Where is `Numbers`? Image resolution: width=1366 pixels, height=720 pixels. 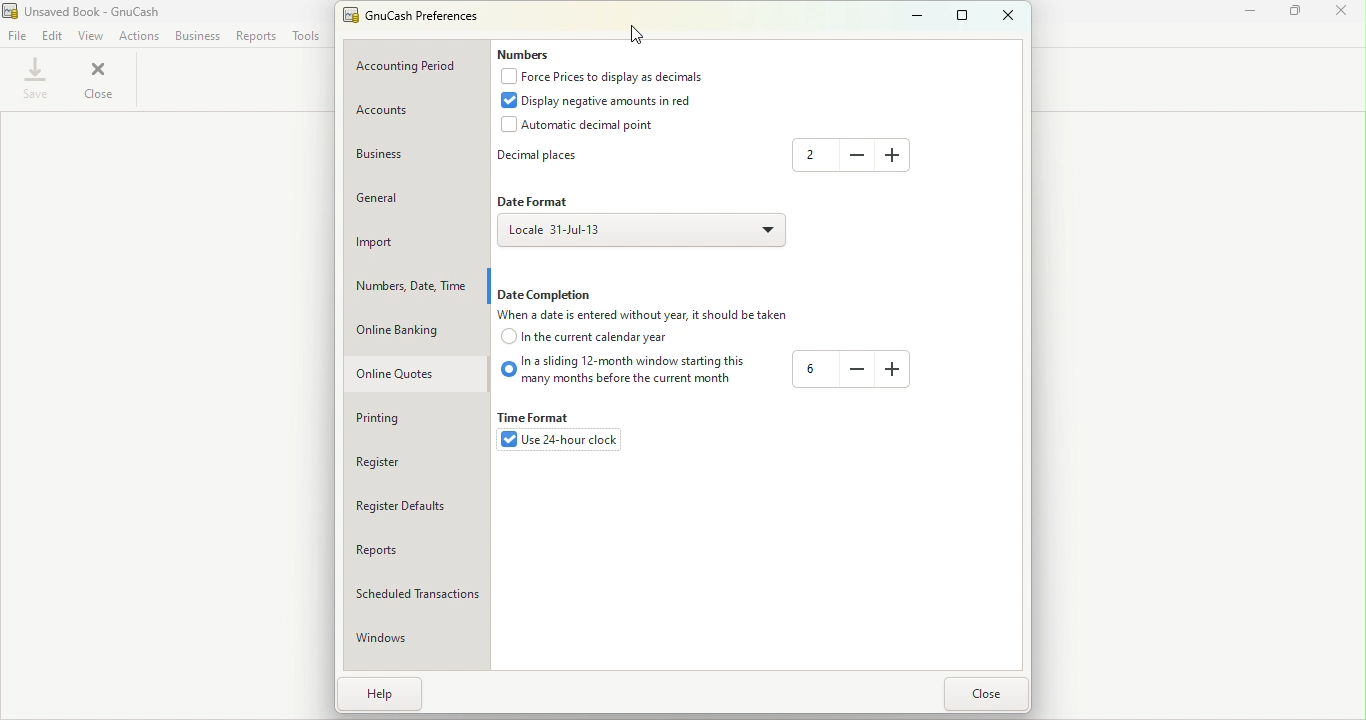 Numbers is located at coordinates (528, 51).